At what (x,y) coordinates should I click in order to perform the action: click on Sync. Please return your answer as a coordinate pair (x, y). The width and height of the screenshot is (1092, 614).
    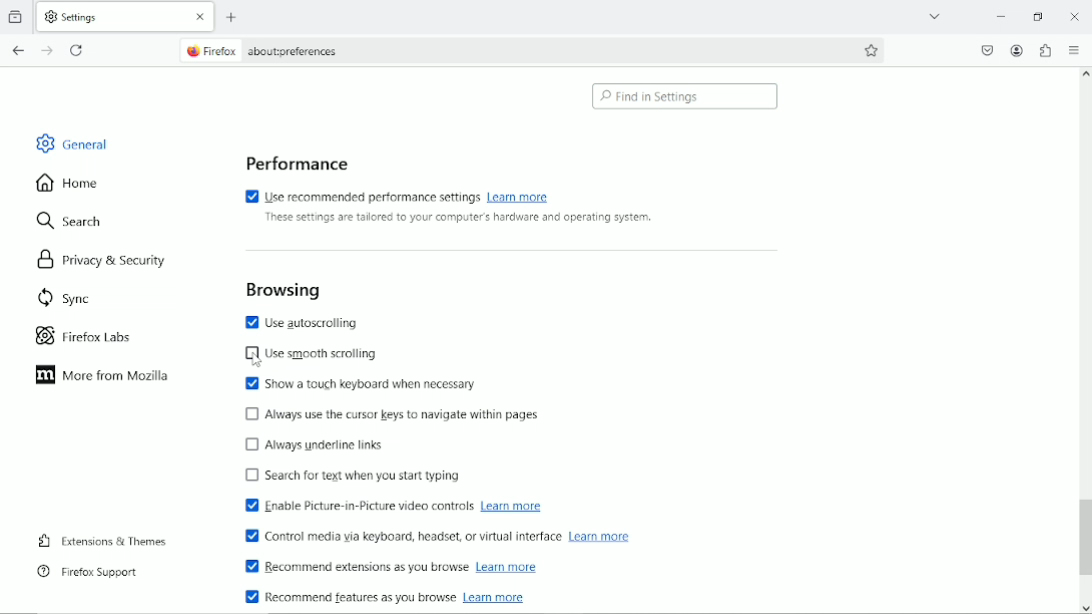
    Looking at the image, I should click on (59, 297).